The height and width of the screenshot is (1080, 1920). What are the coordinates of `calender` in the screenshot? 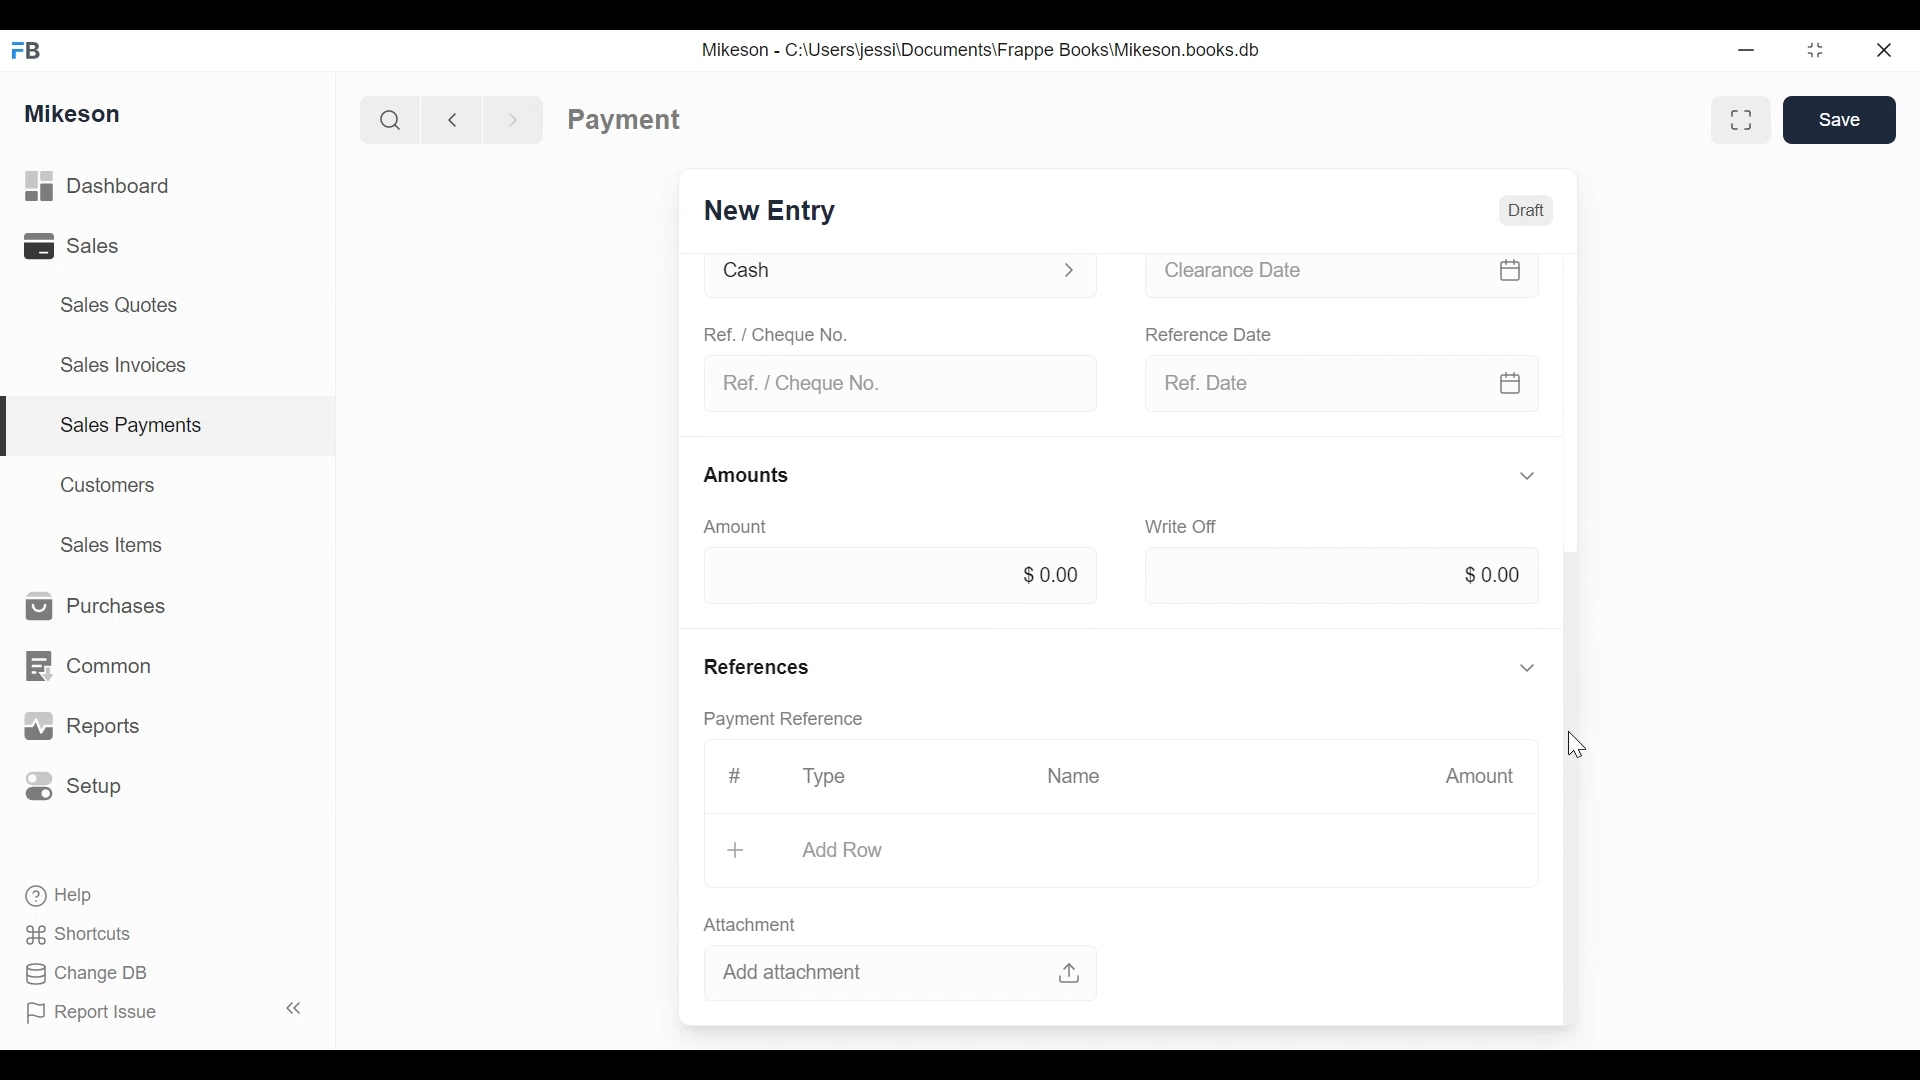 It's located at (1505, 269).